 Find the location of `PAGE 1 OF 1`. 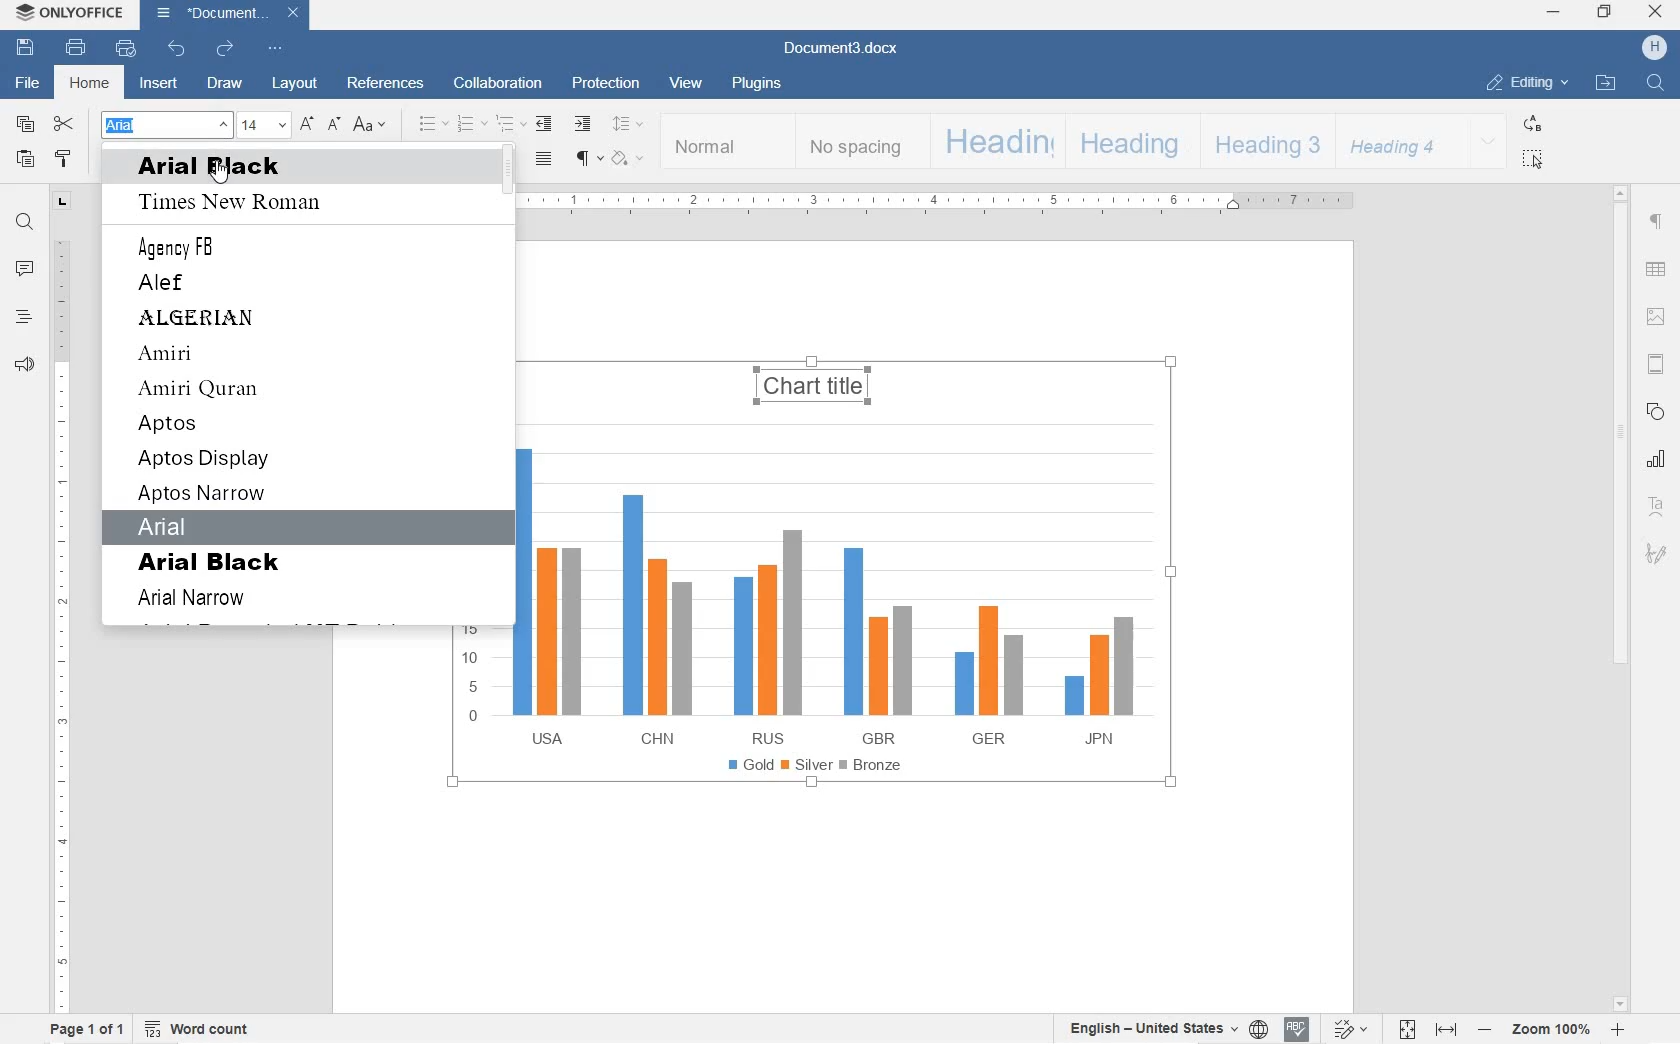

PAGE 1 OF 1 is located at coordinates (89, 1030).